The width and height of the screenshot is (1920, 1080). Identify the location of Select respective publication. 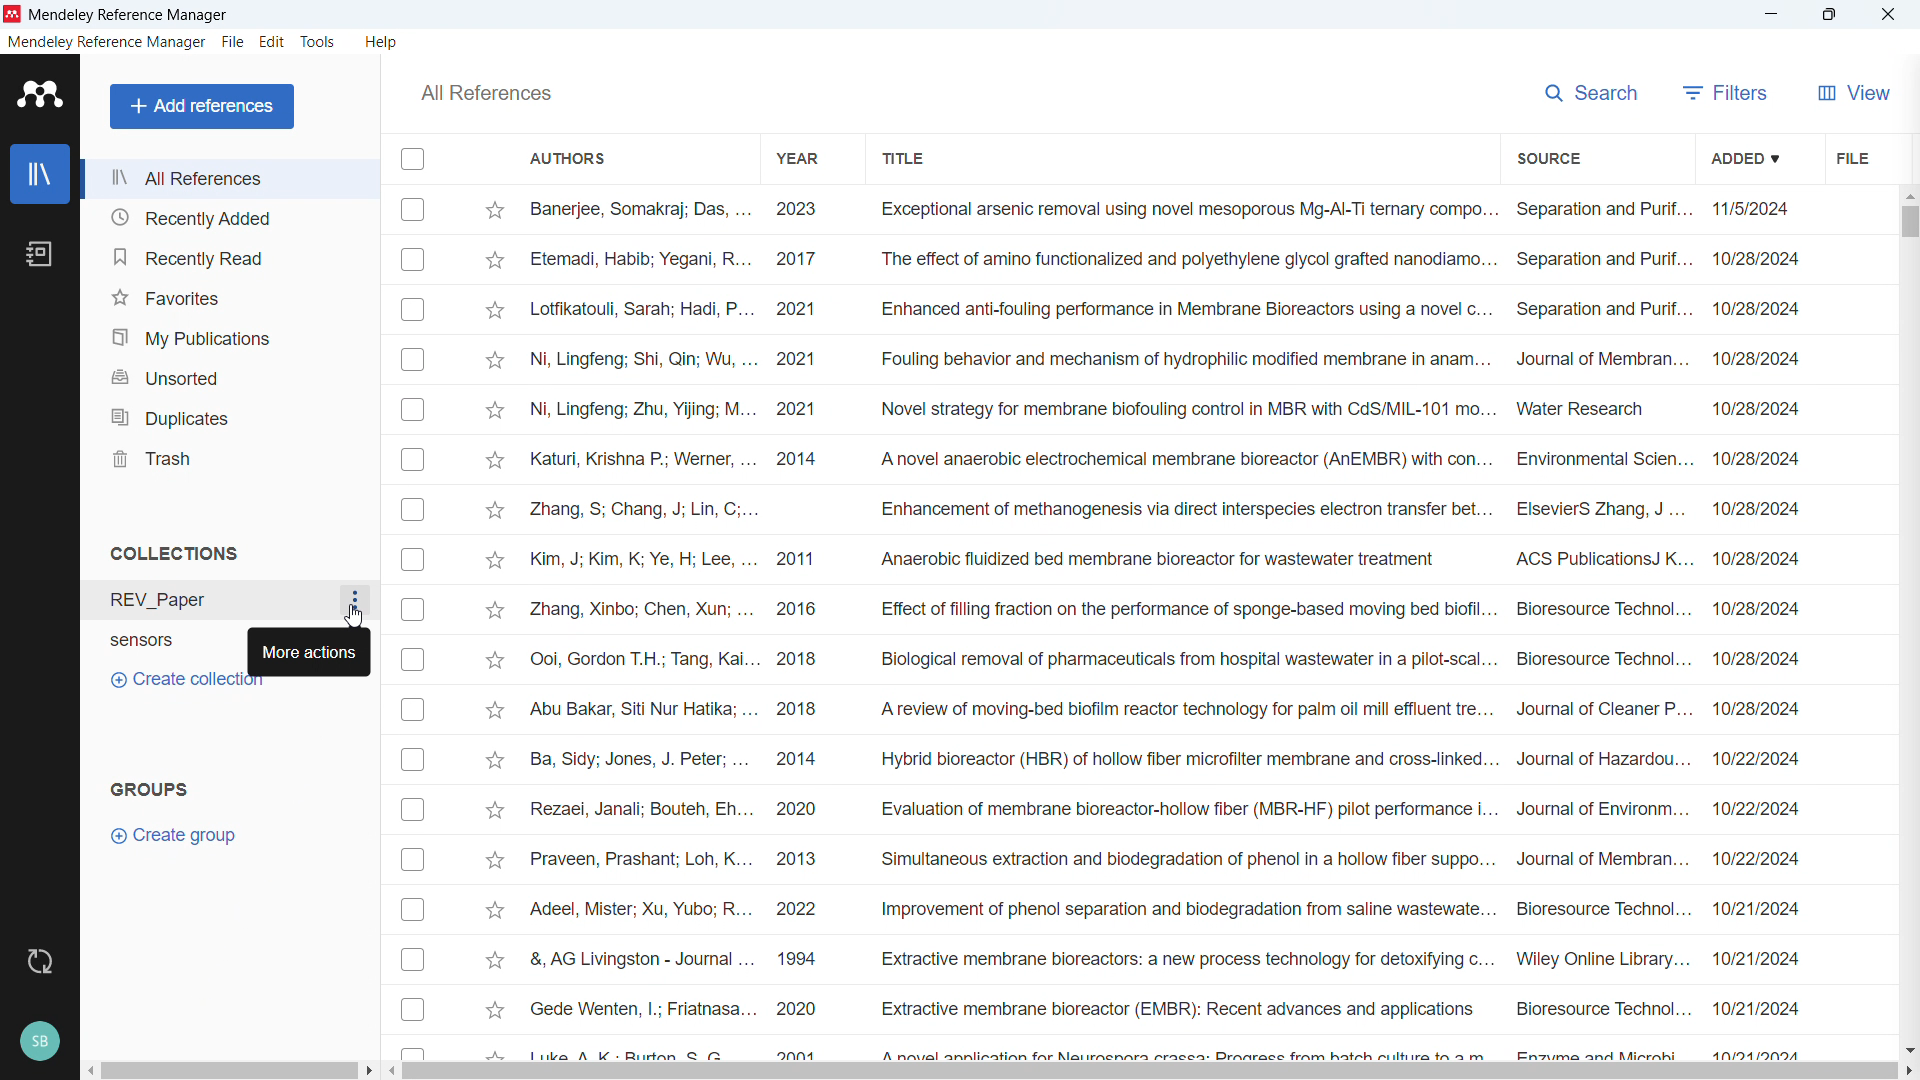
(413, 910).